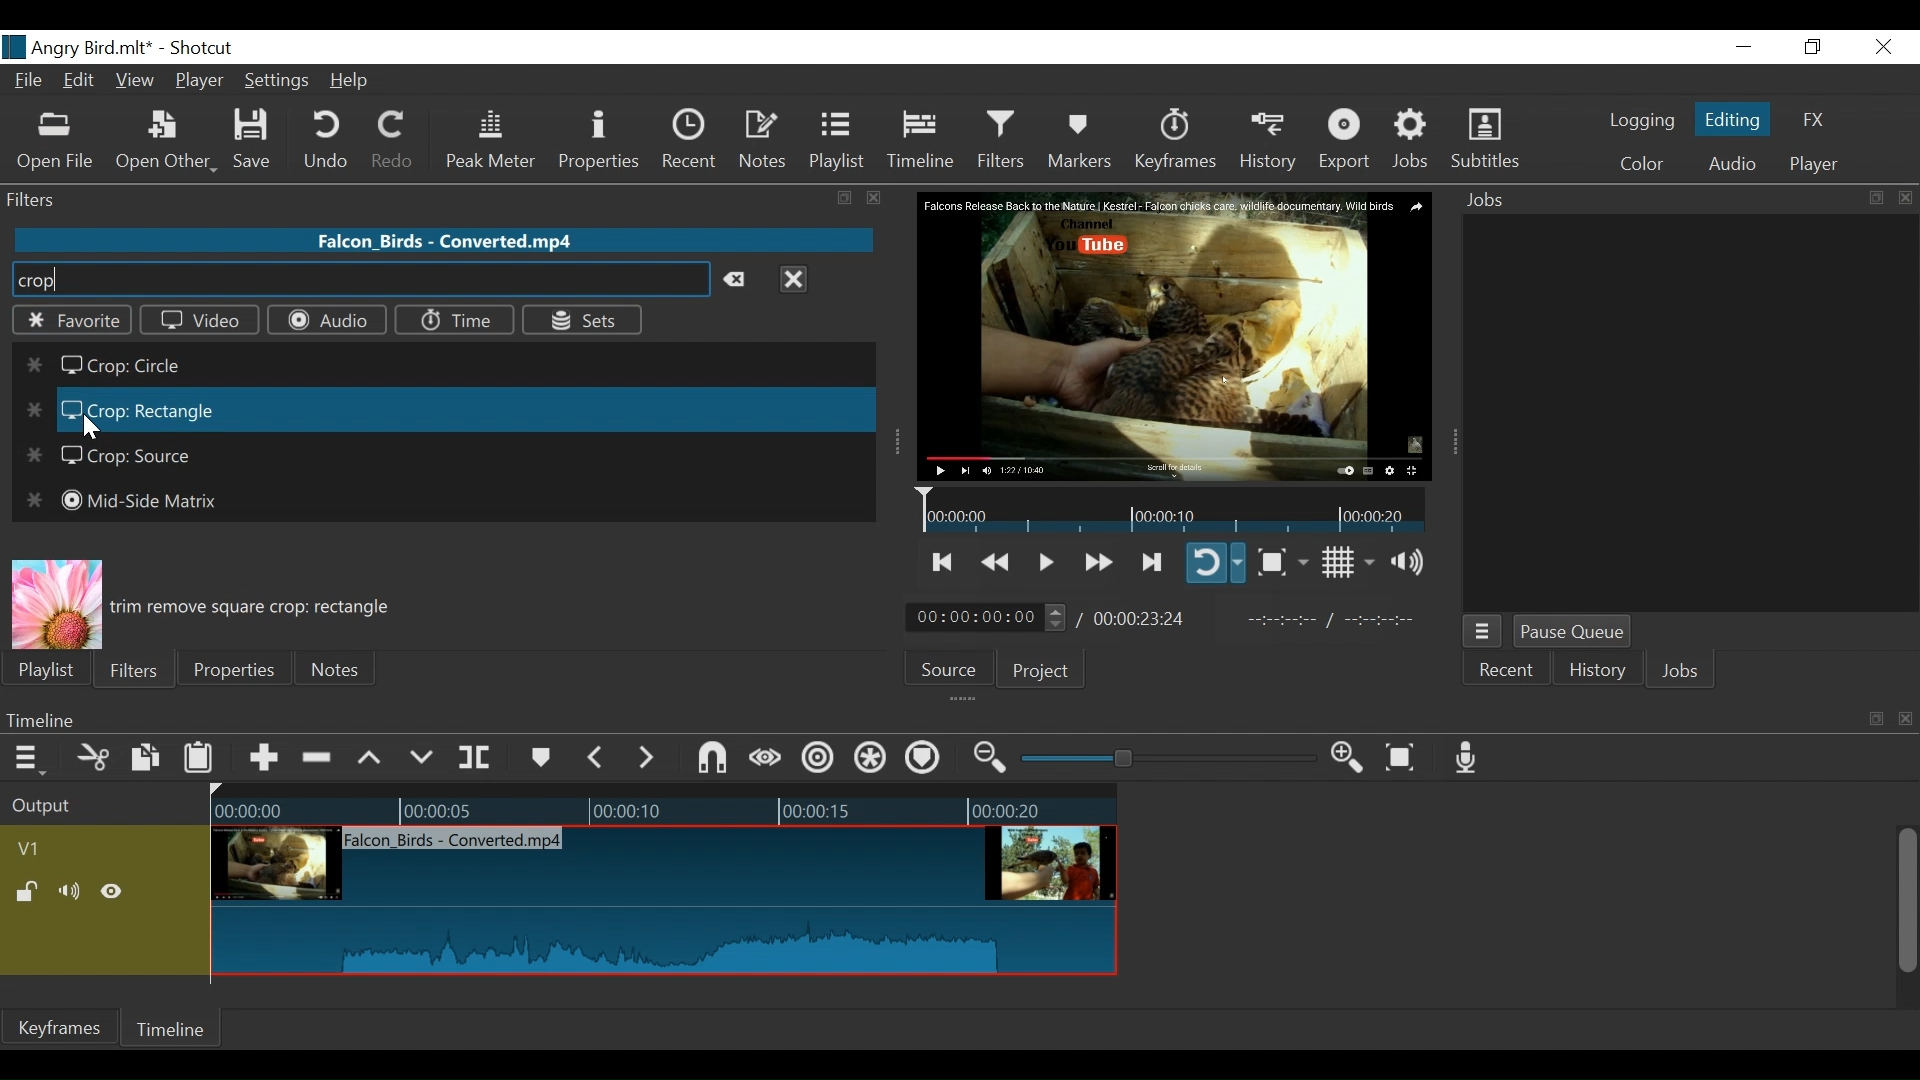  I want to click on Skip to the next point, so click(1153, 563).